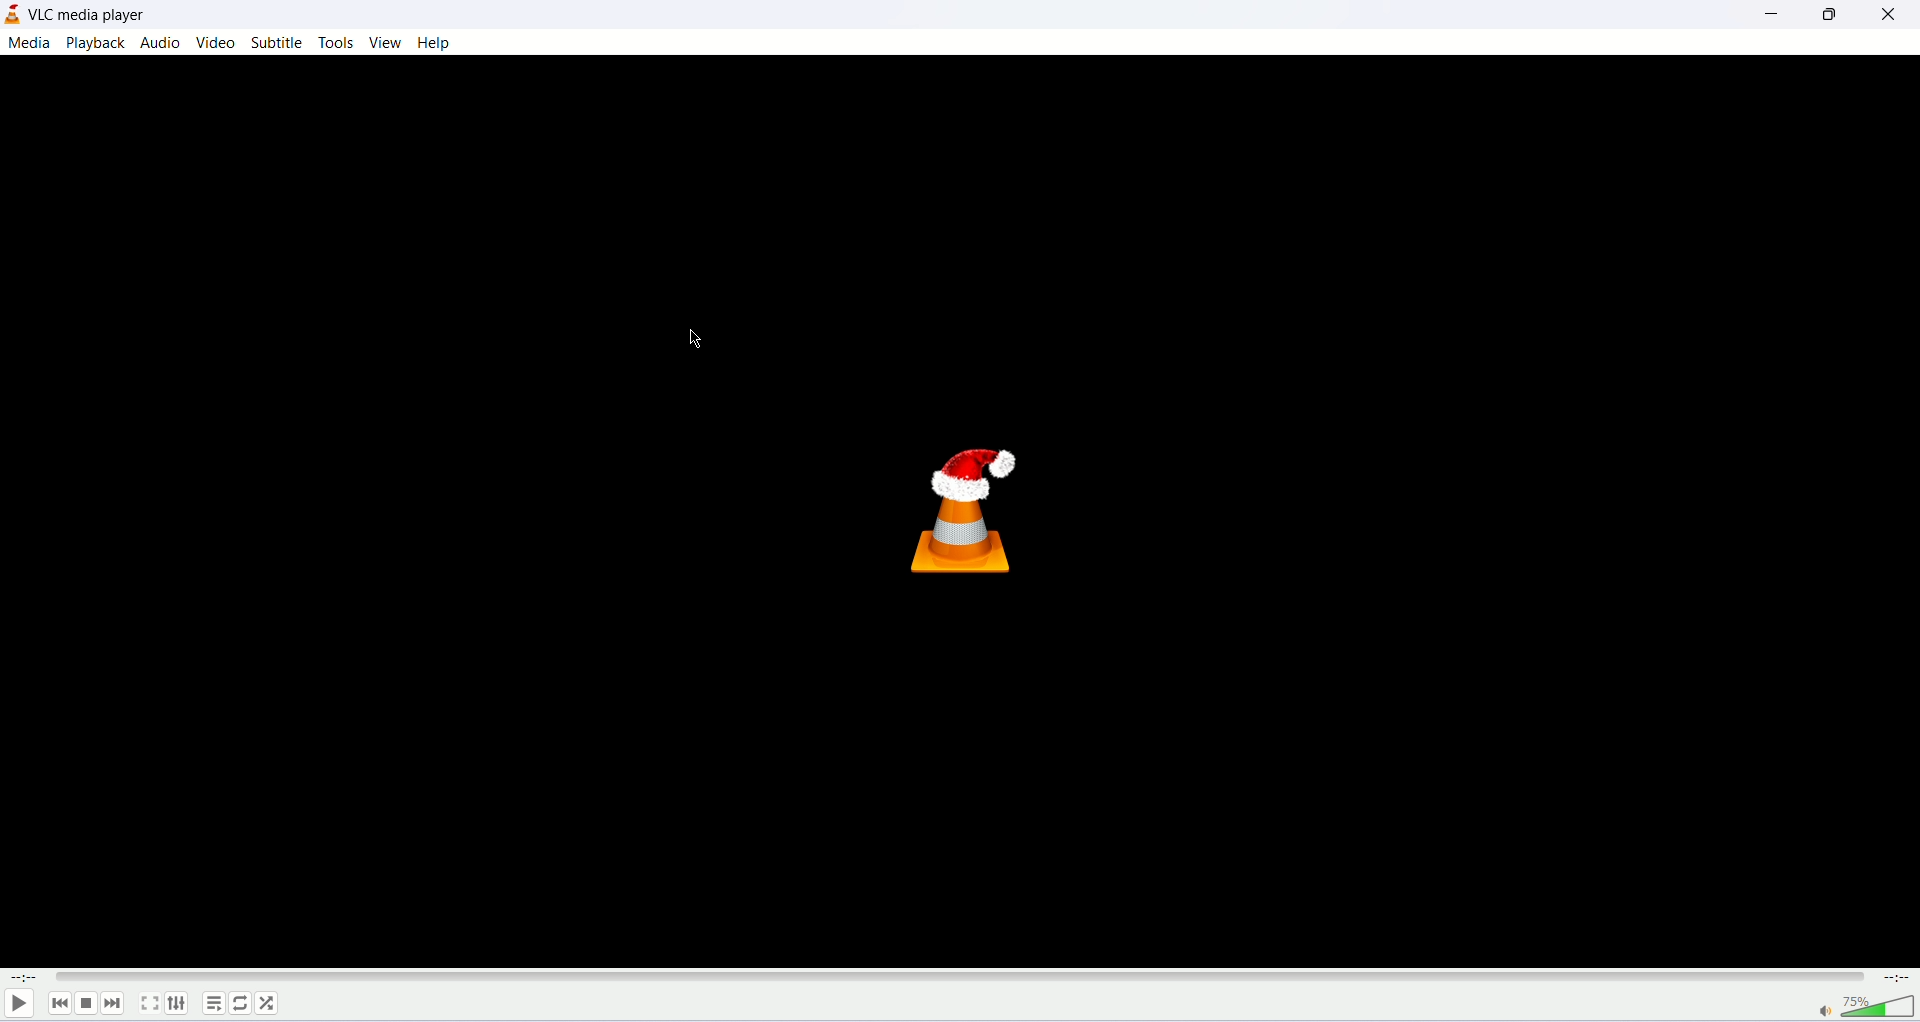 The height and width of the screenshot is (1022, 1920). Describe the element at coordinates (160, 43) in the screenshot. I see `audio` at that location.